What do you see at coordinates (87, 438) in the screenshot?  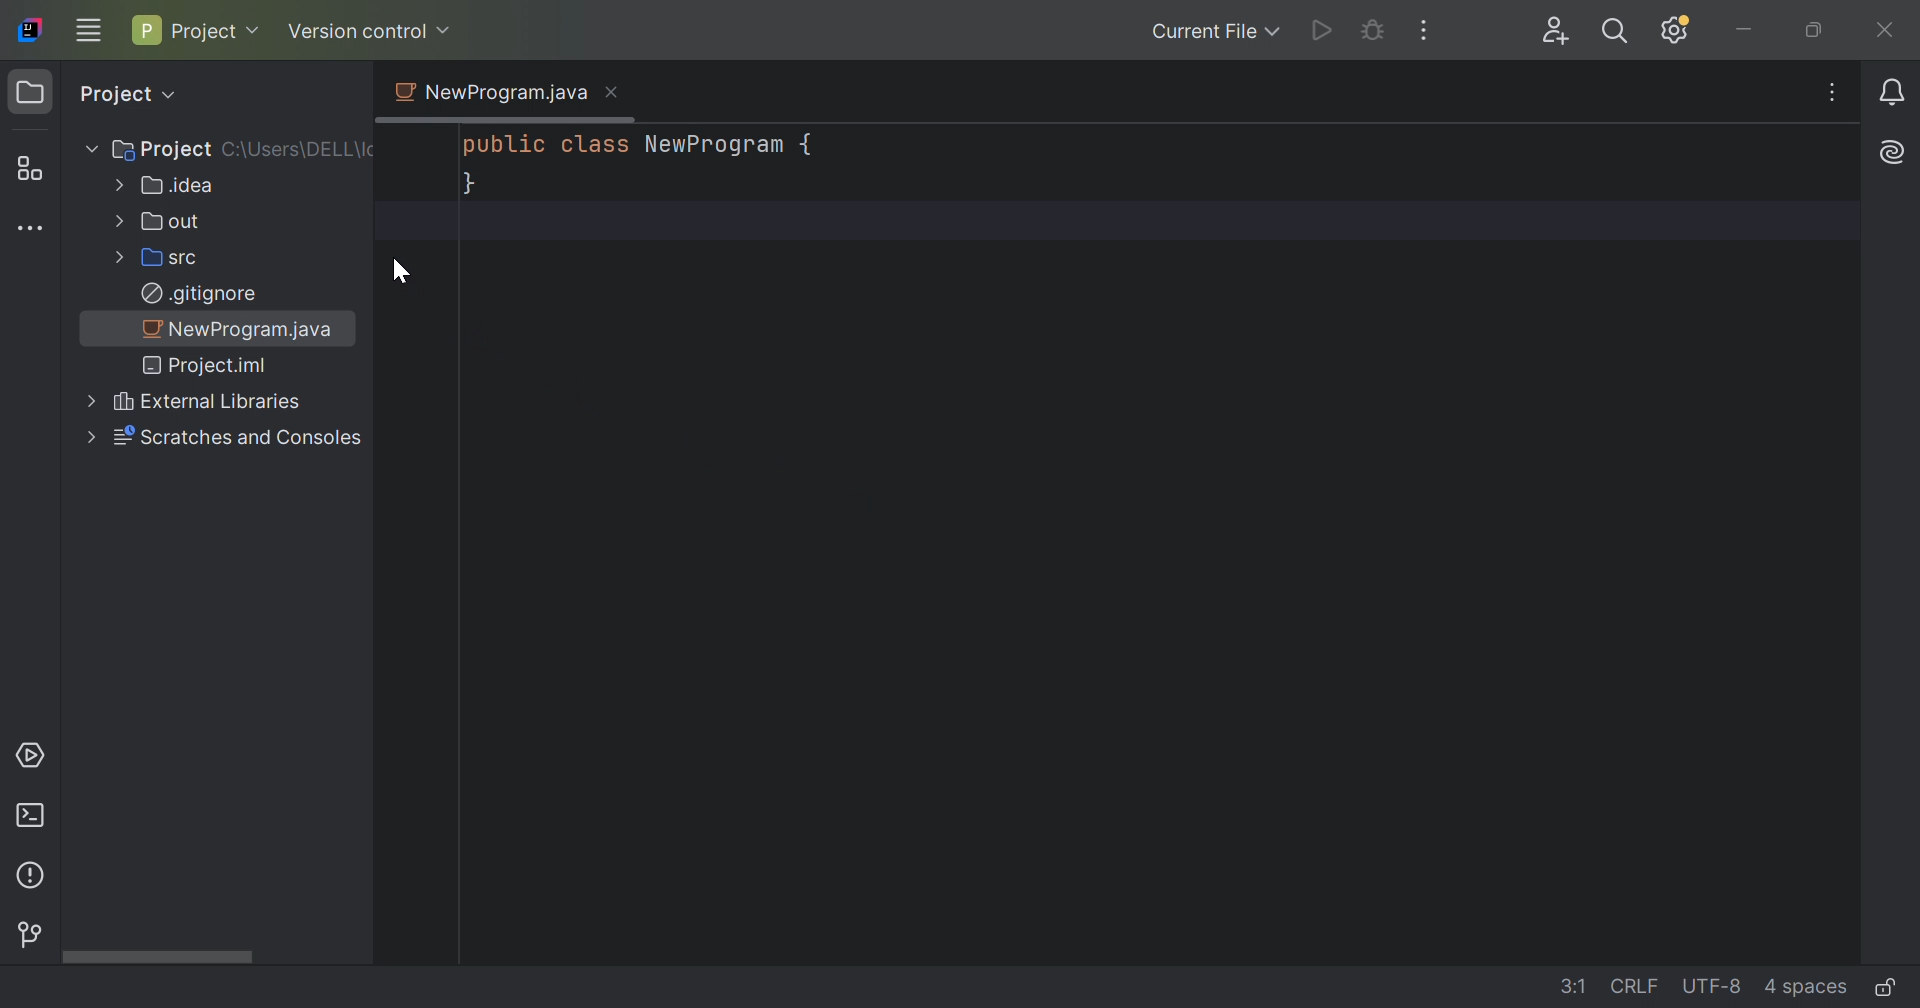 I see `Drop Down` at bounding box center [87, 438].